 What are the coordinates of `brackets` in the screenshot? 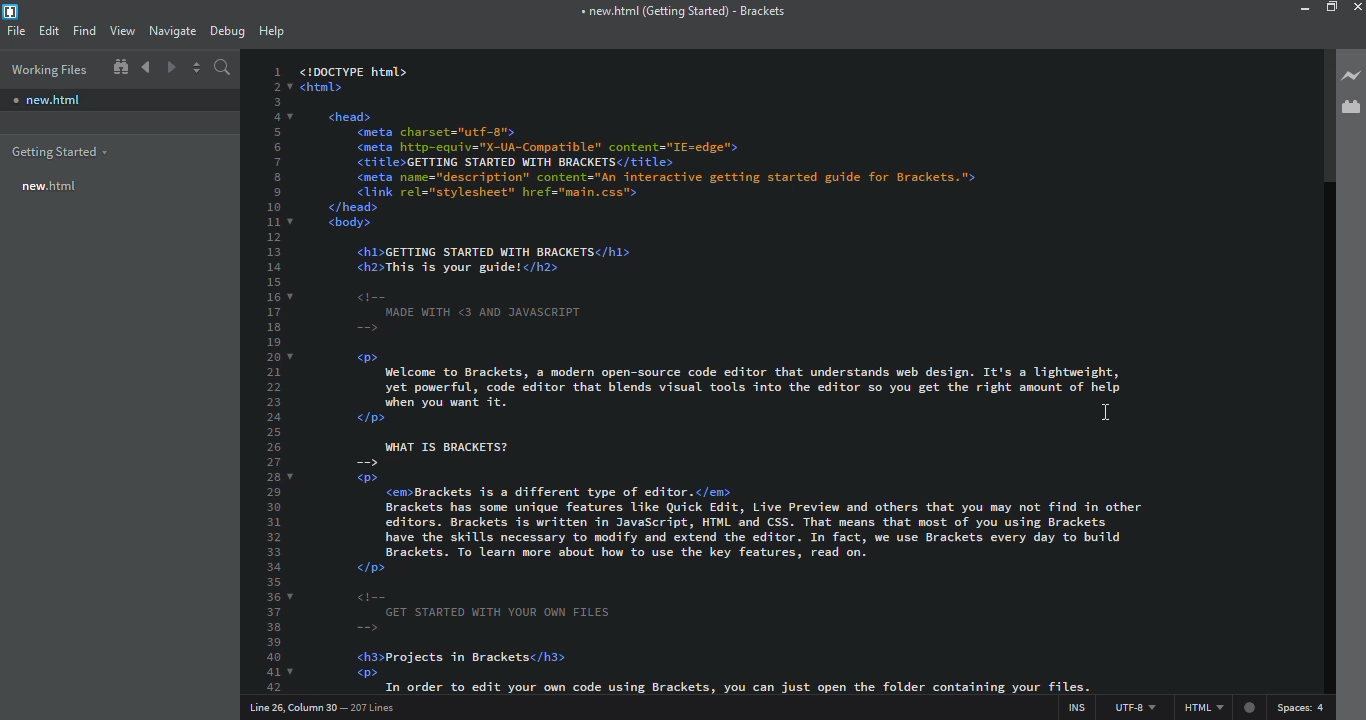 It's located at (682, 11).